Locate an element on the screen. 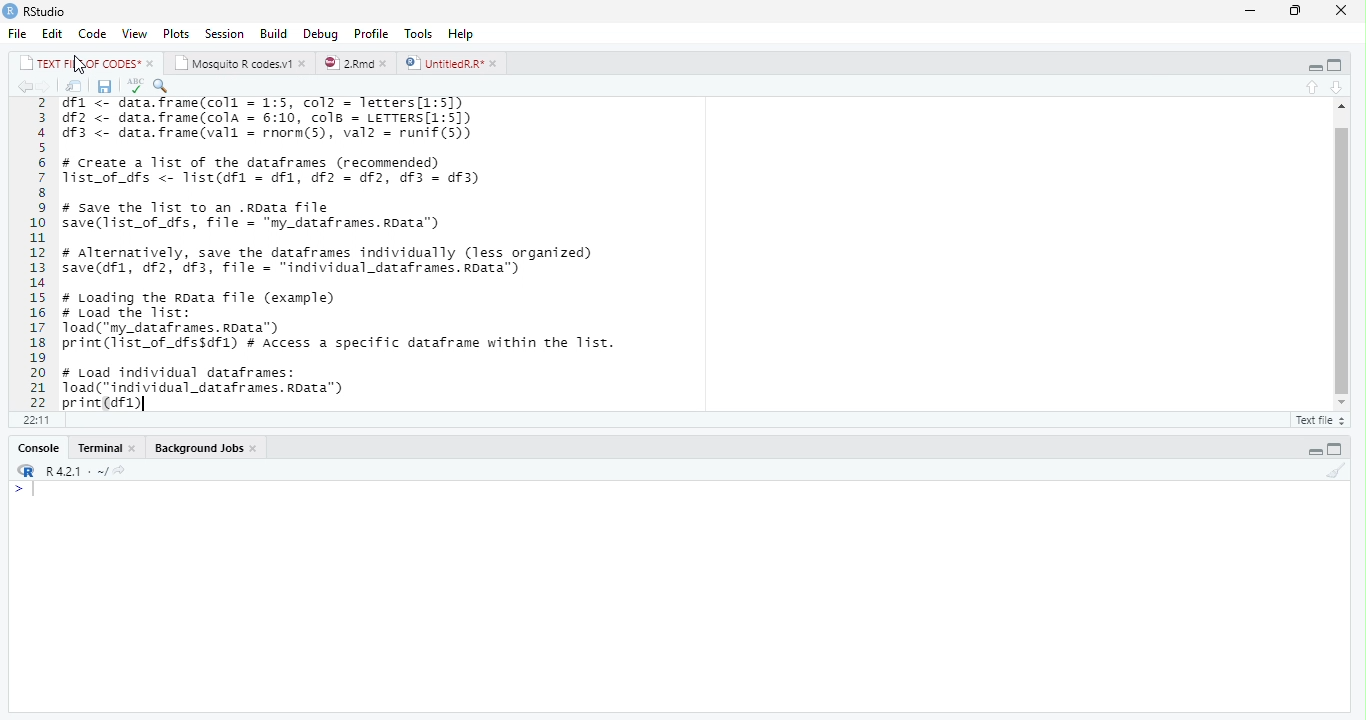 This screenshot has height=720, width=1366. Full Height is located at coordinates (1338, 64).